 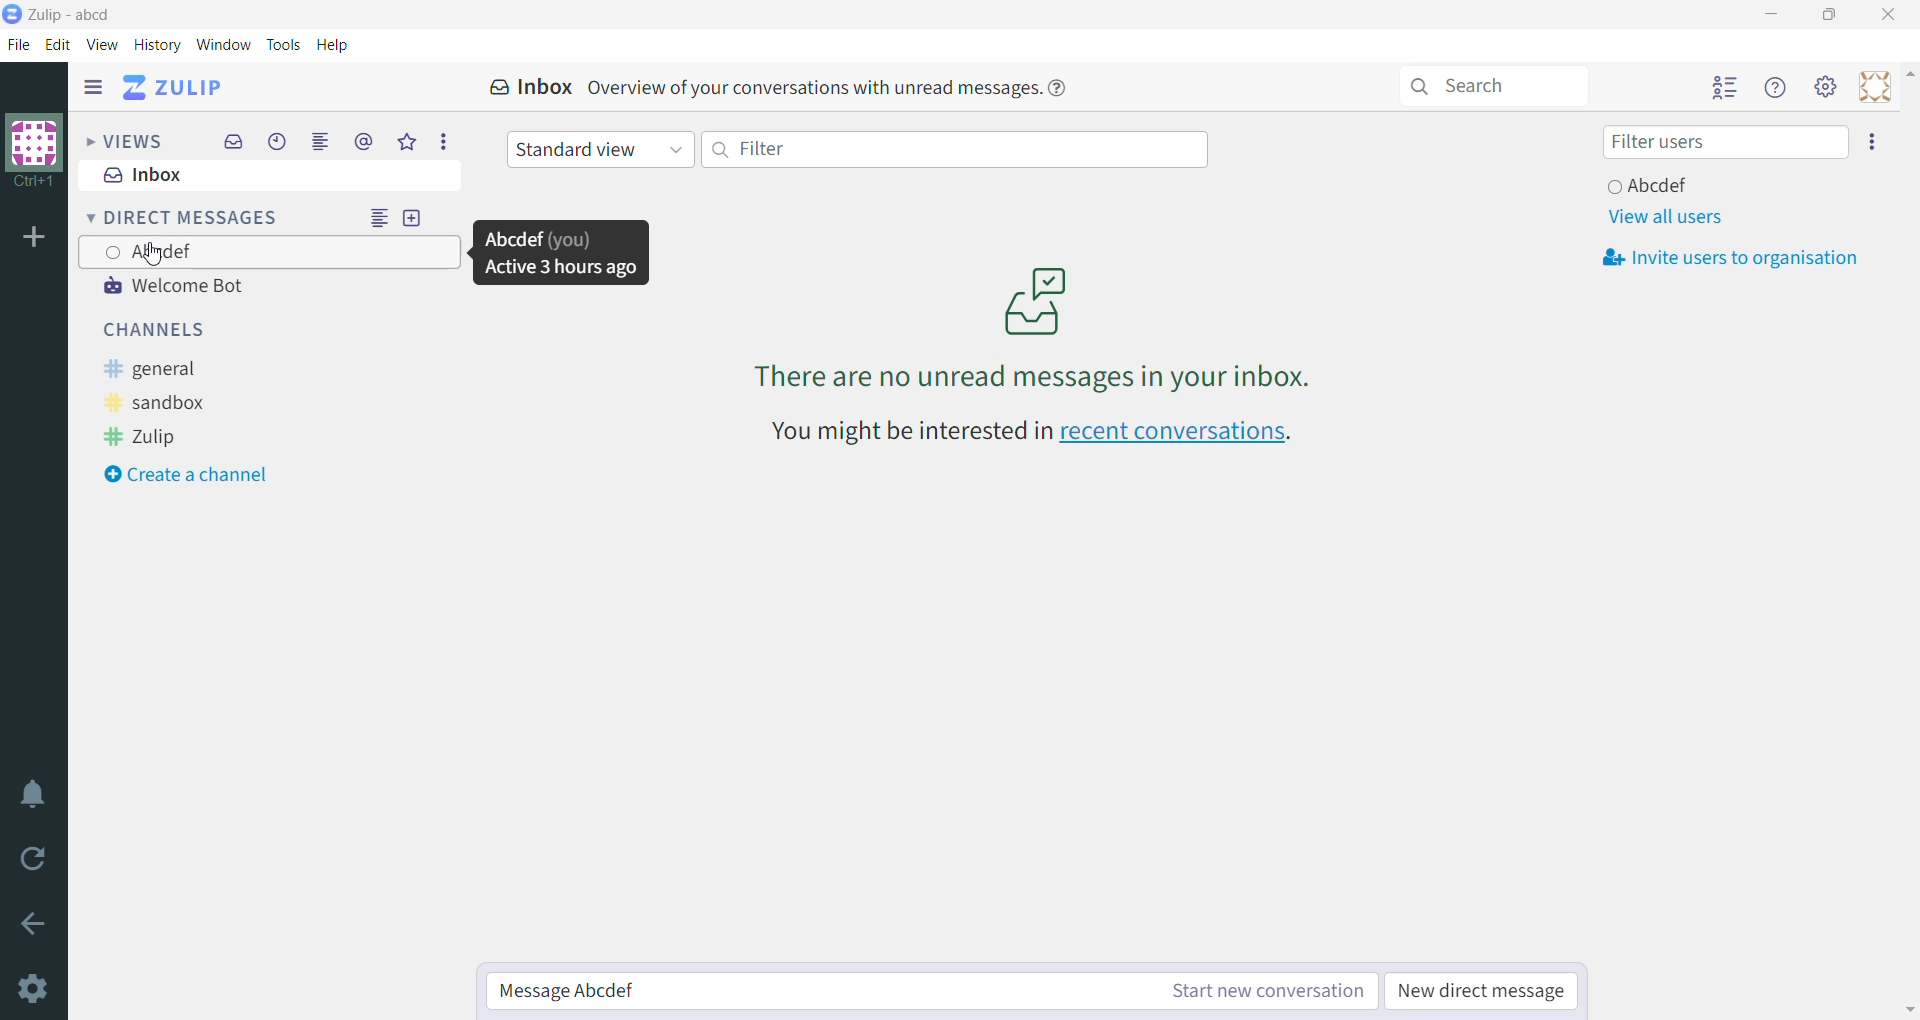 What do you see at coordinates (81, 12) in the screenshot?
I see `Application Name - Organization Name` at bounding box center [81, 12].